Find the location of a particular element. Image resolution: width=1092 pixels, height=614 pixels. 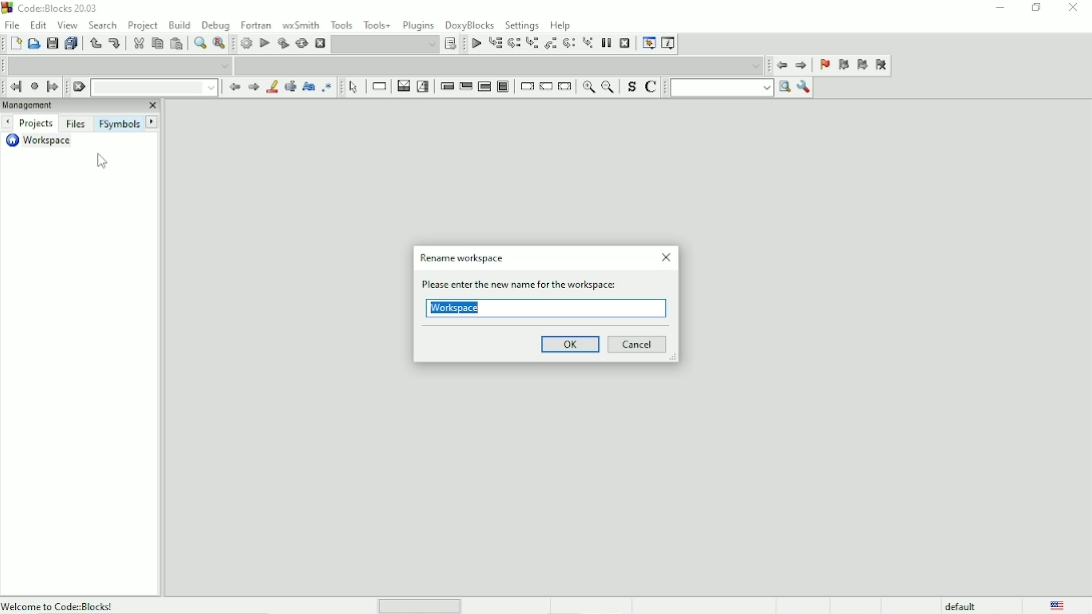

wxSmith is located at coordinates (302, 25).